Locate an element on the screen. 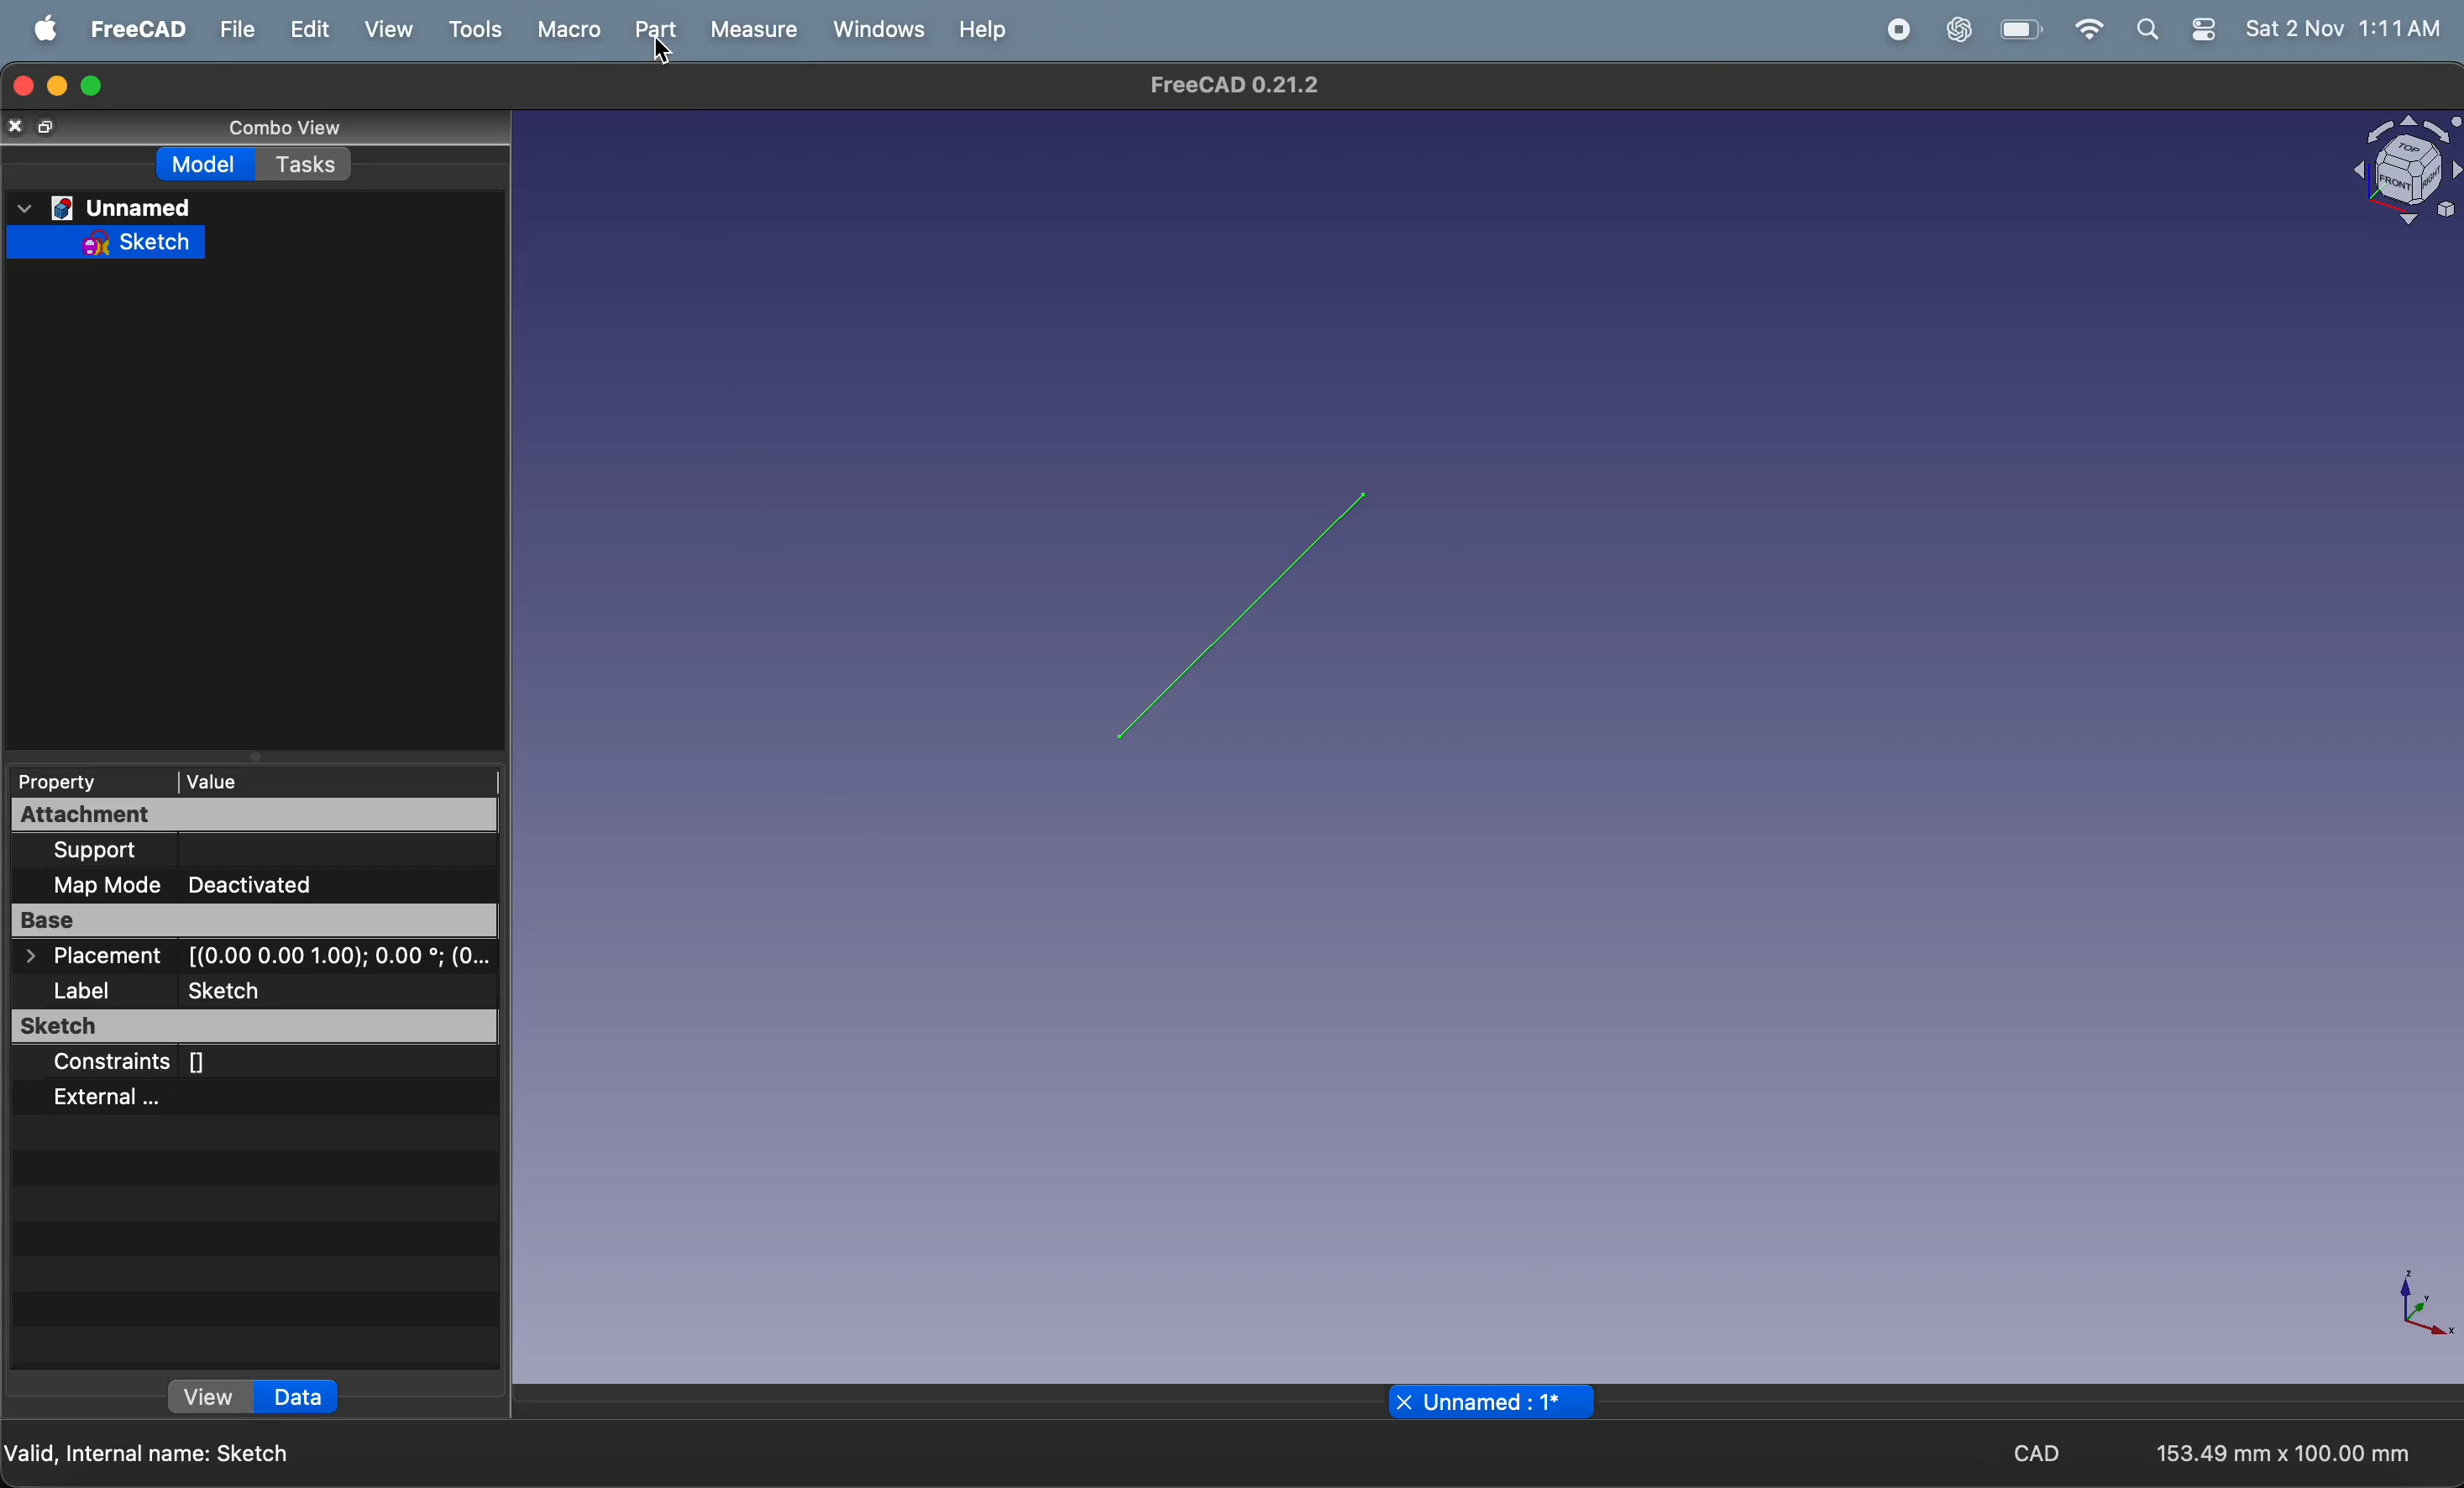 The height and width of the screenshot is (1488, 2464). 153.49 mm x 100.00 mm is located at coordinates (2284, 1454).